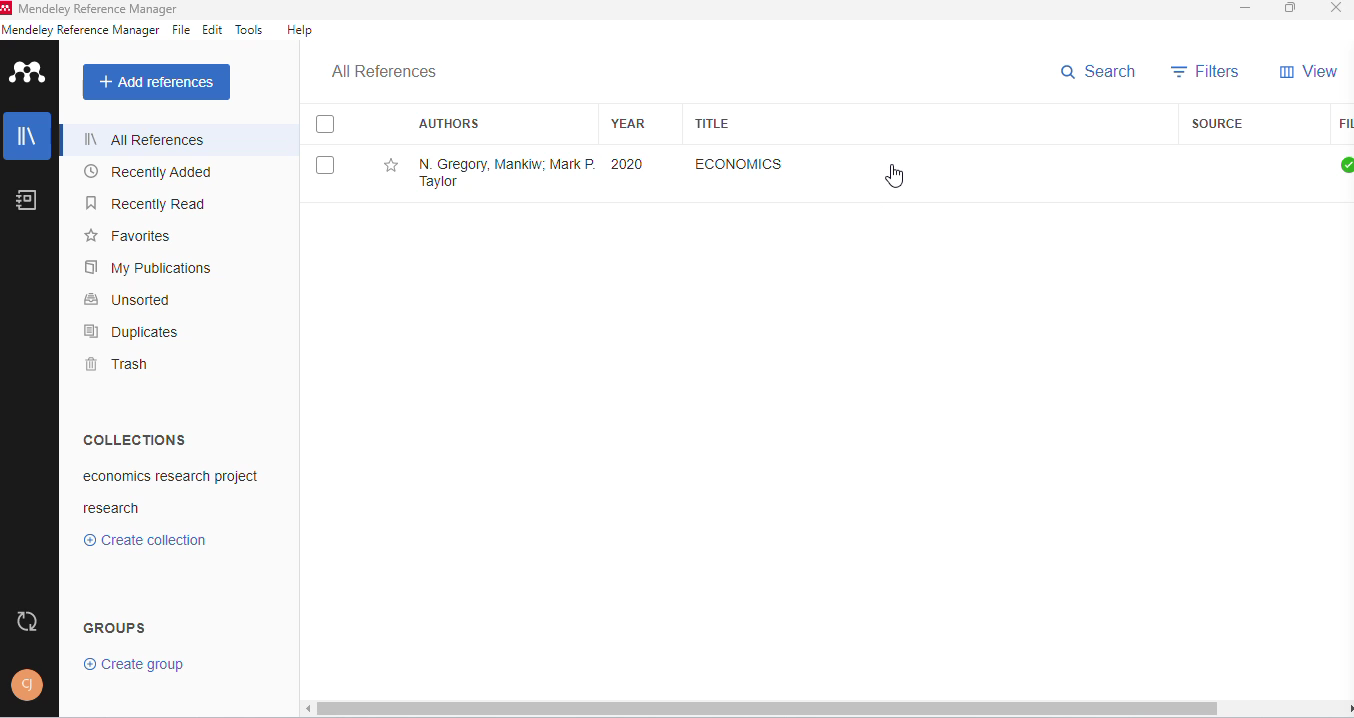 This screenshot has width=1354, height=718. Describe the element at coordinates (1343, 166) in the screenshot. I see `all files downloaded` at that location.